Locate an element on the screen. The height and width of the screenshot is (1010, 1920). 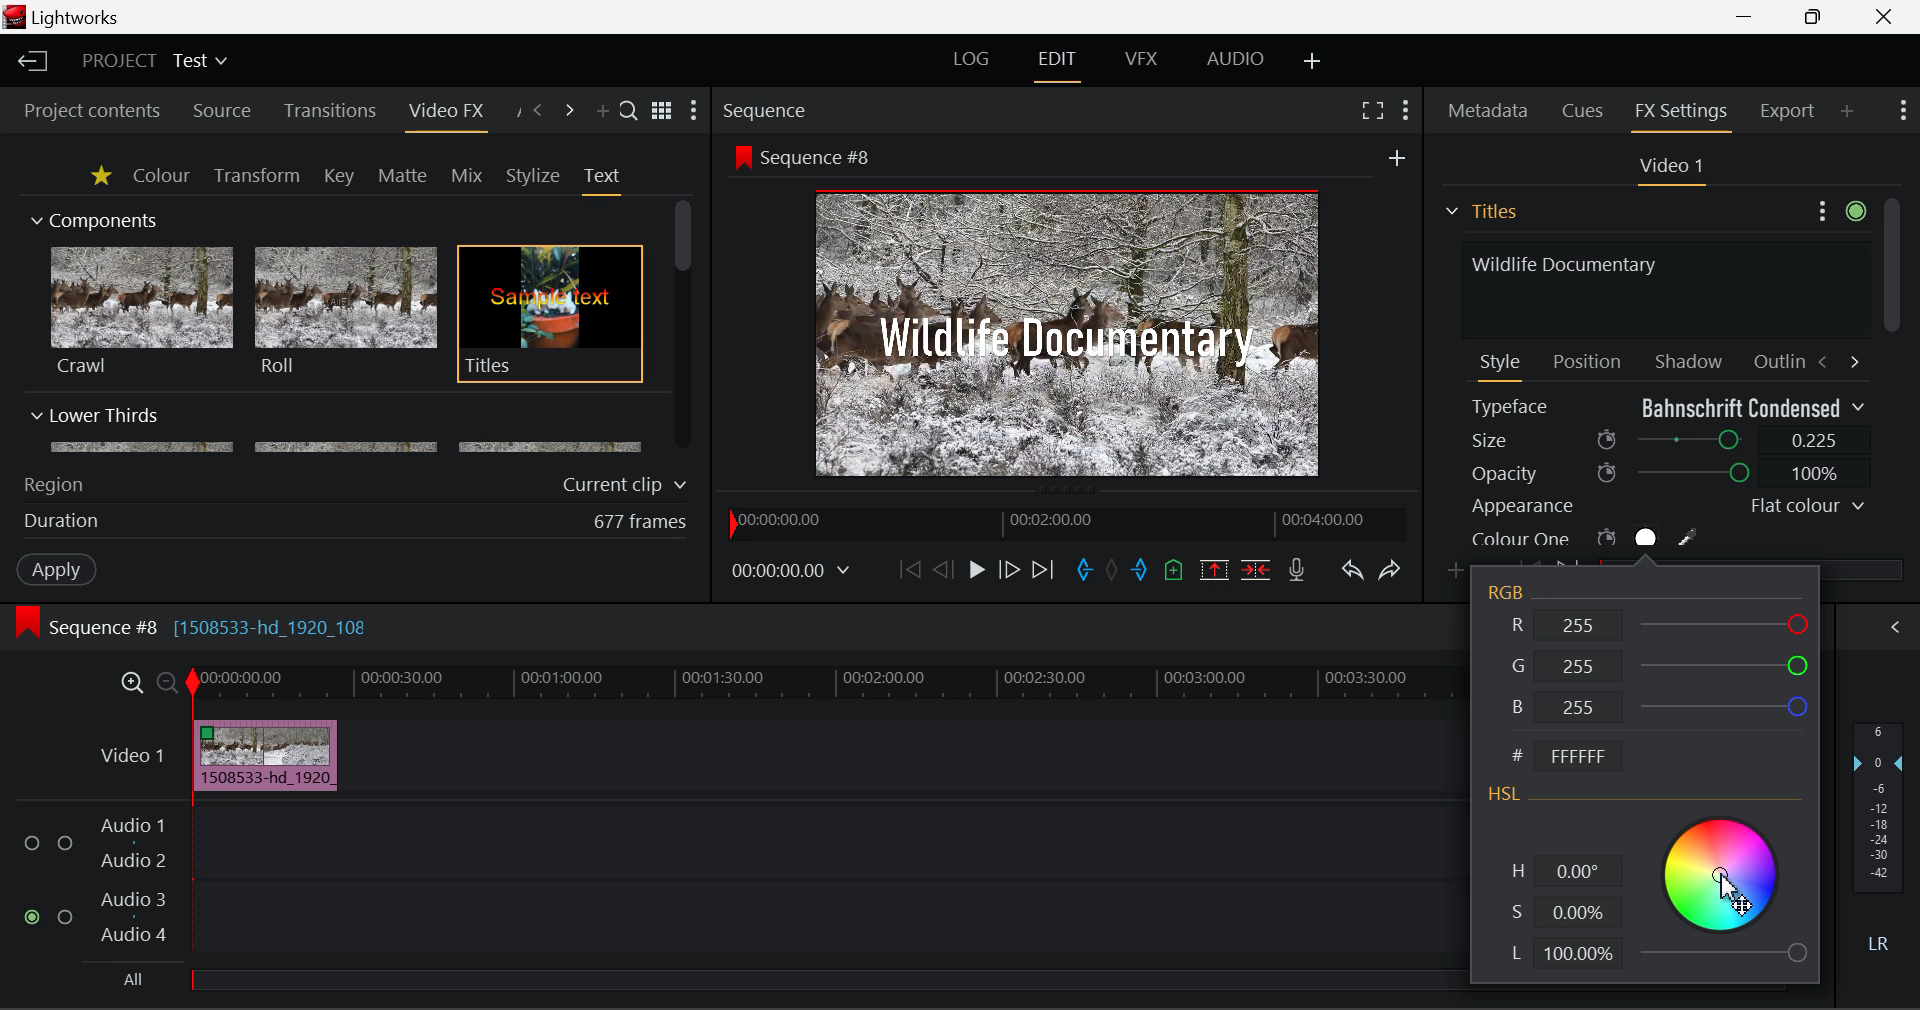
Text Size Updated in Preview is located at coordinates (1072, 337).